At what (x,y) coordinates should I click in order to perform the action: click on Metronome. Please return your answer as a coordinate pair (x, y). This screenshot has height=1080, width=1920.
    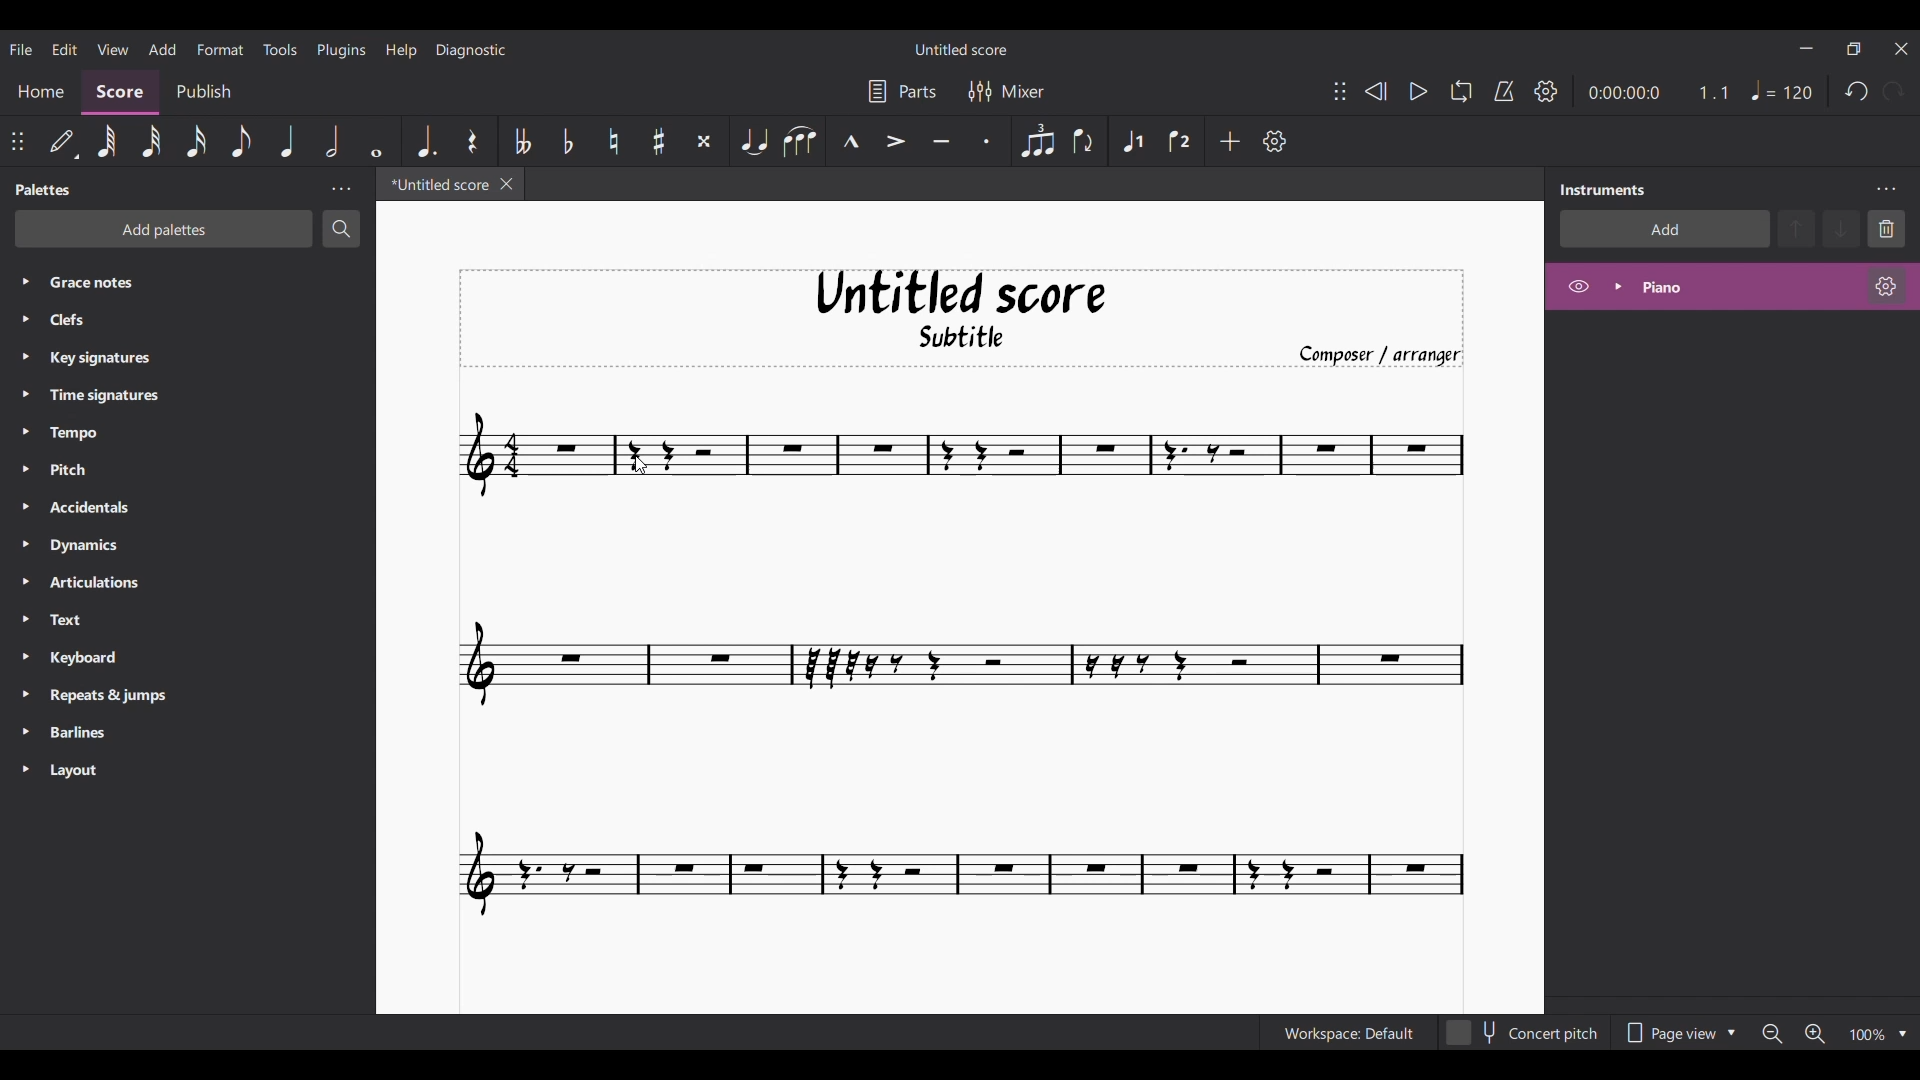
    Looking at the image, I should click on (1504, 91).